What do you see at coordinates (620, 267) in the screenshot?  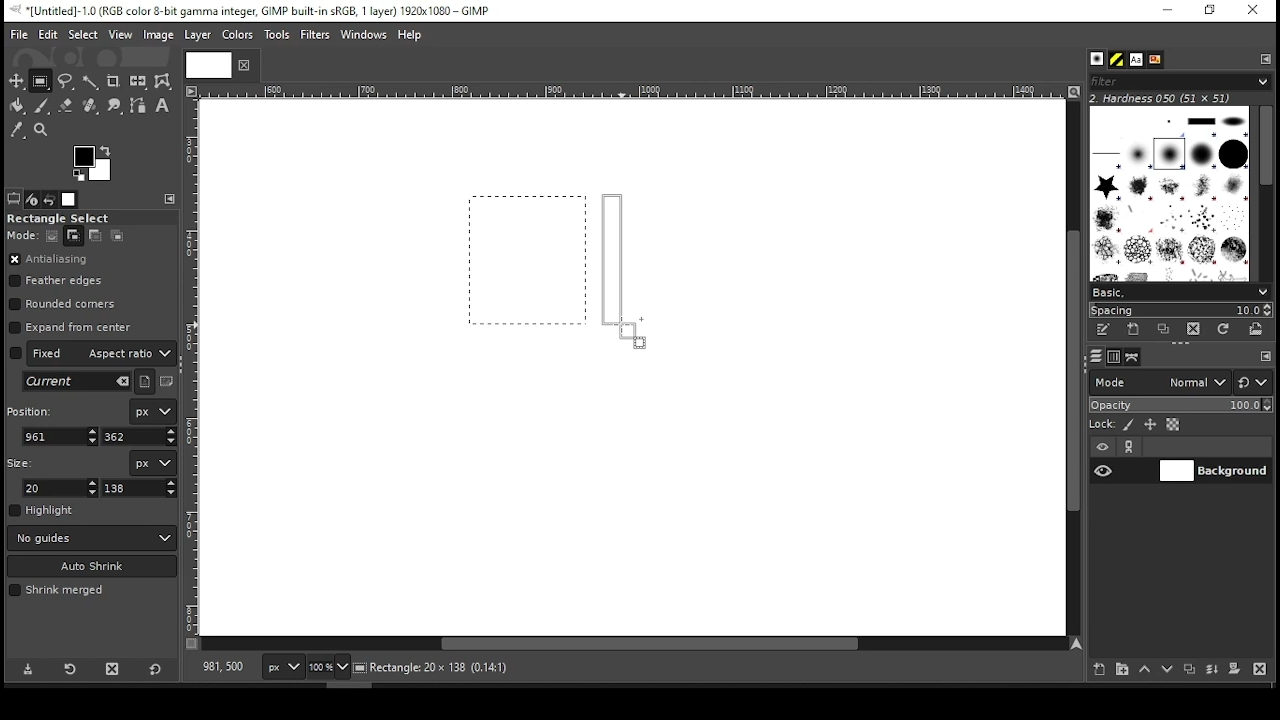 I see `new active selection` at bounding box center [620, 267].